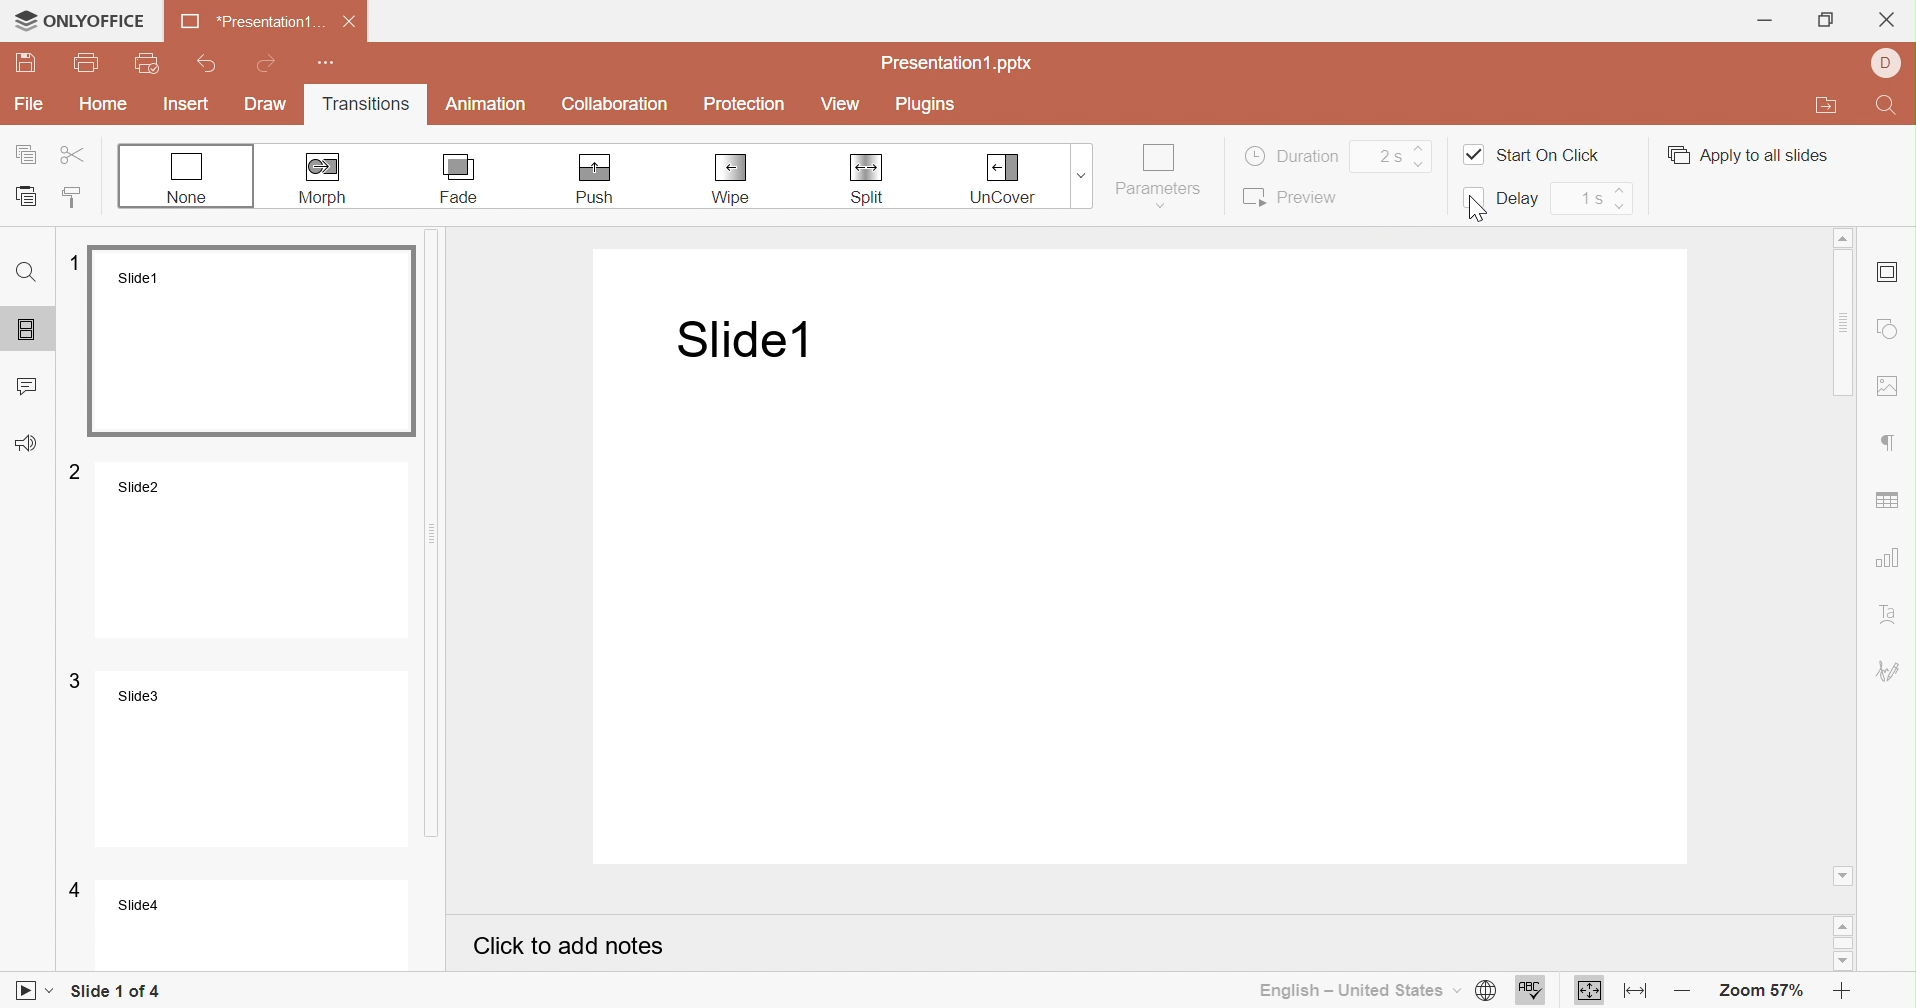  I want to click on Start slideshow, so click(36, 992).